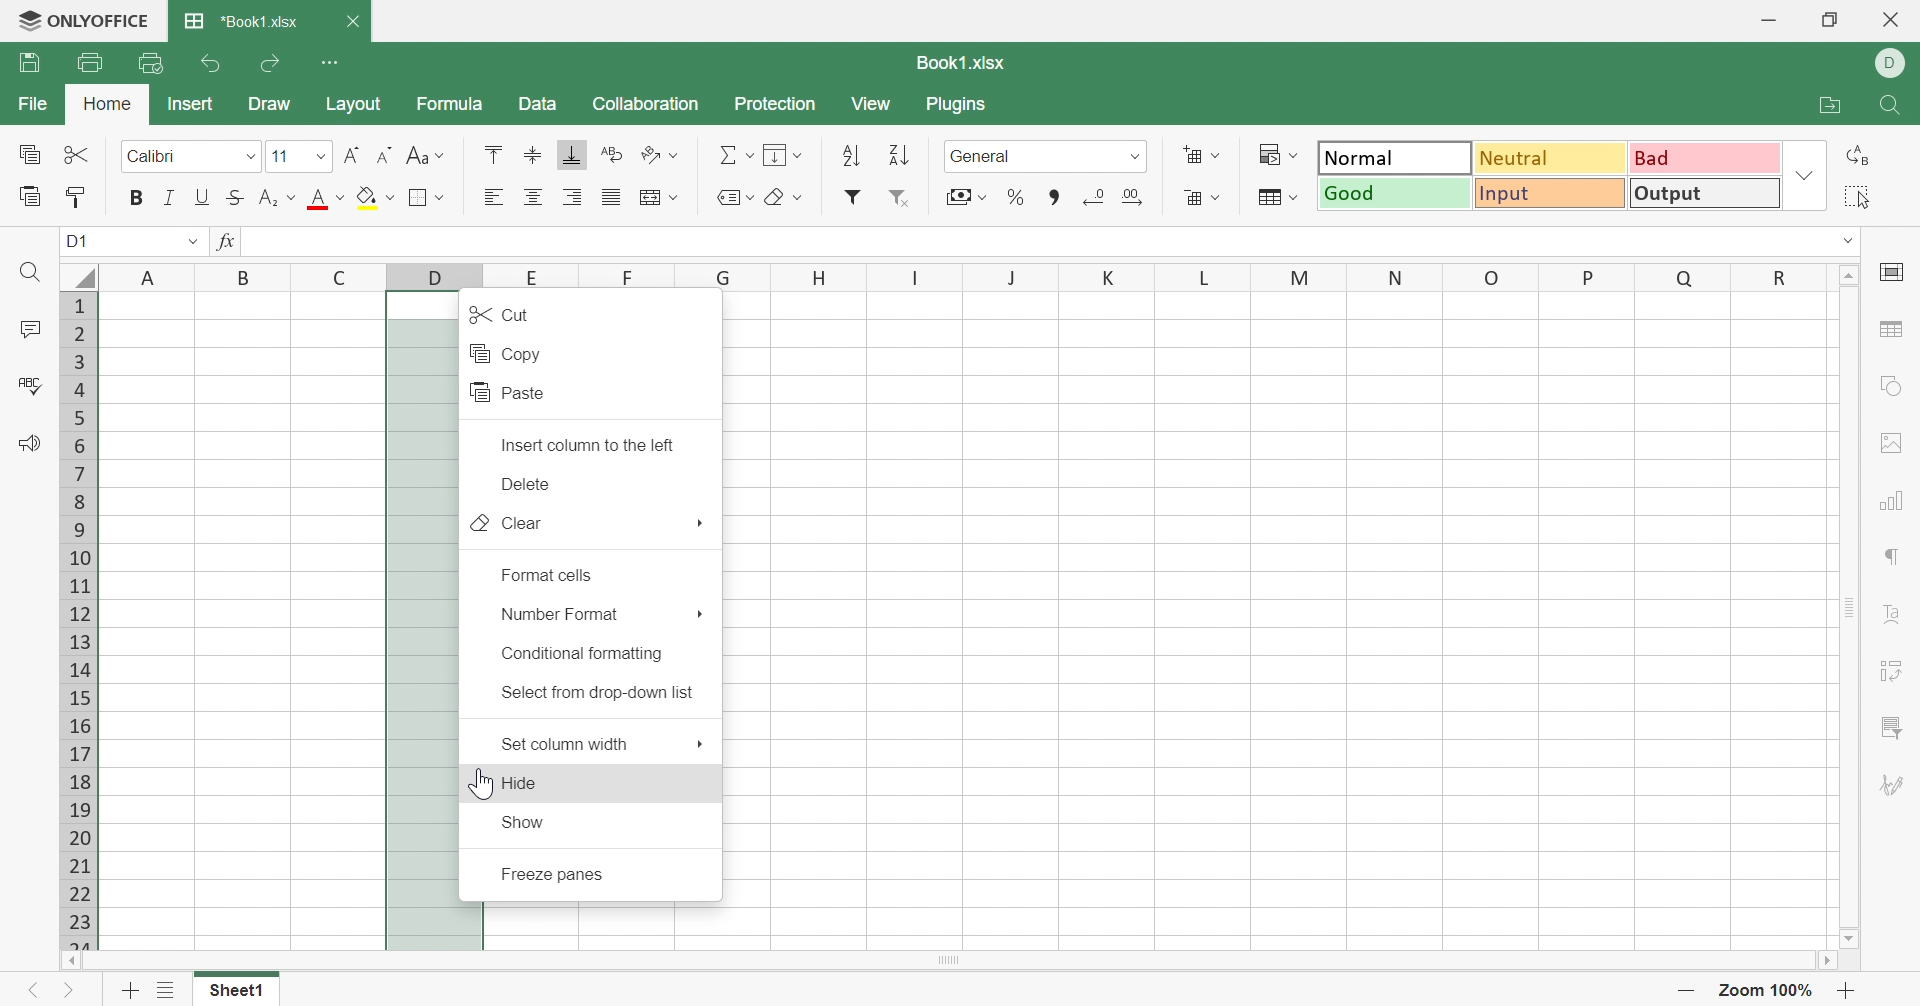 This screenshot has height=1006, width=1920. Describe the element at coordinates (964, 60) in the screenshot. I see `Book1.xlsx` at that location.